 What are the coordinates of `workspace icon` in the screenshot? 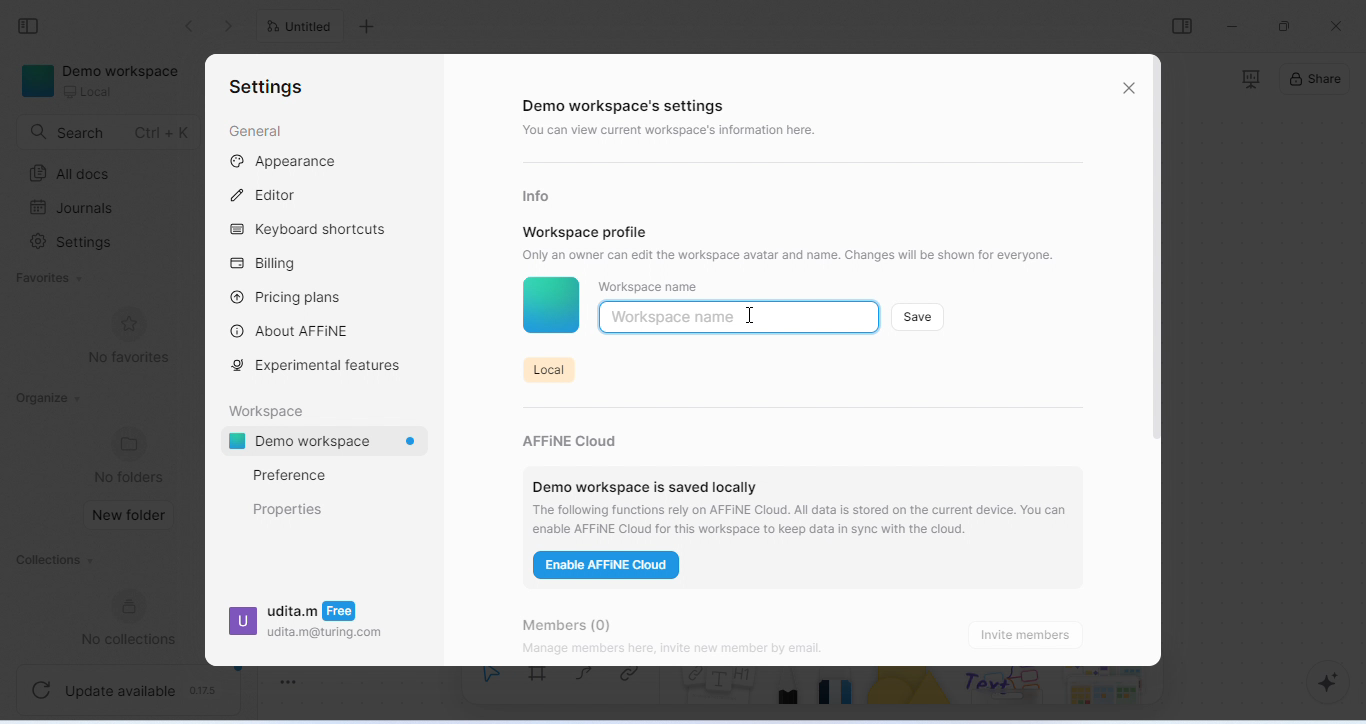 It's located at (550, 307).